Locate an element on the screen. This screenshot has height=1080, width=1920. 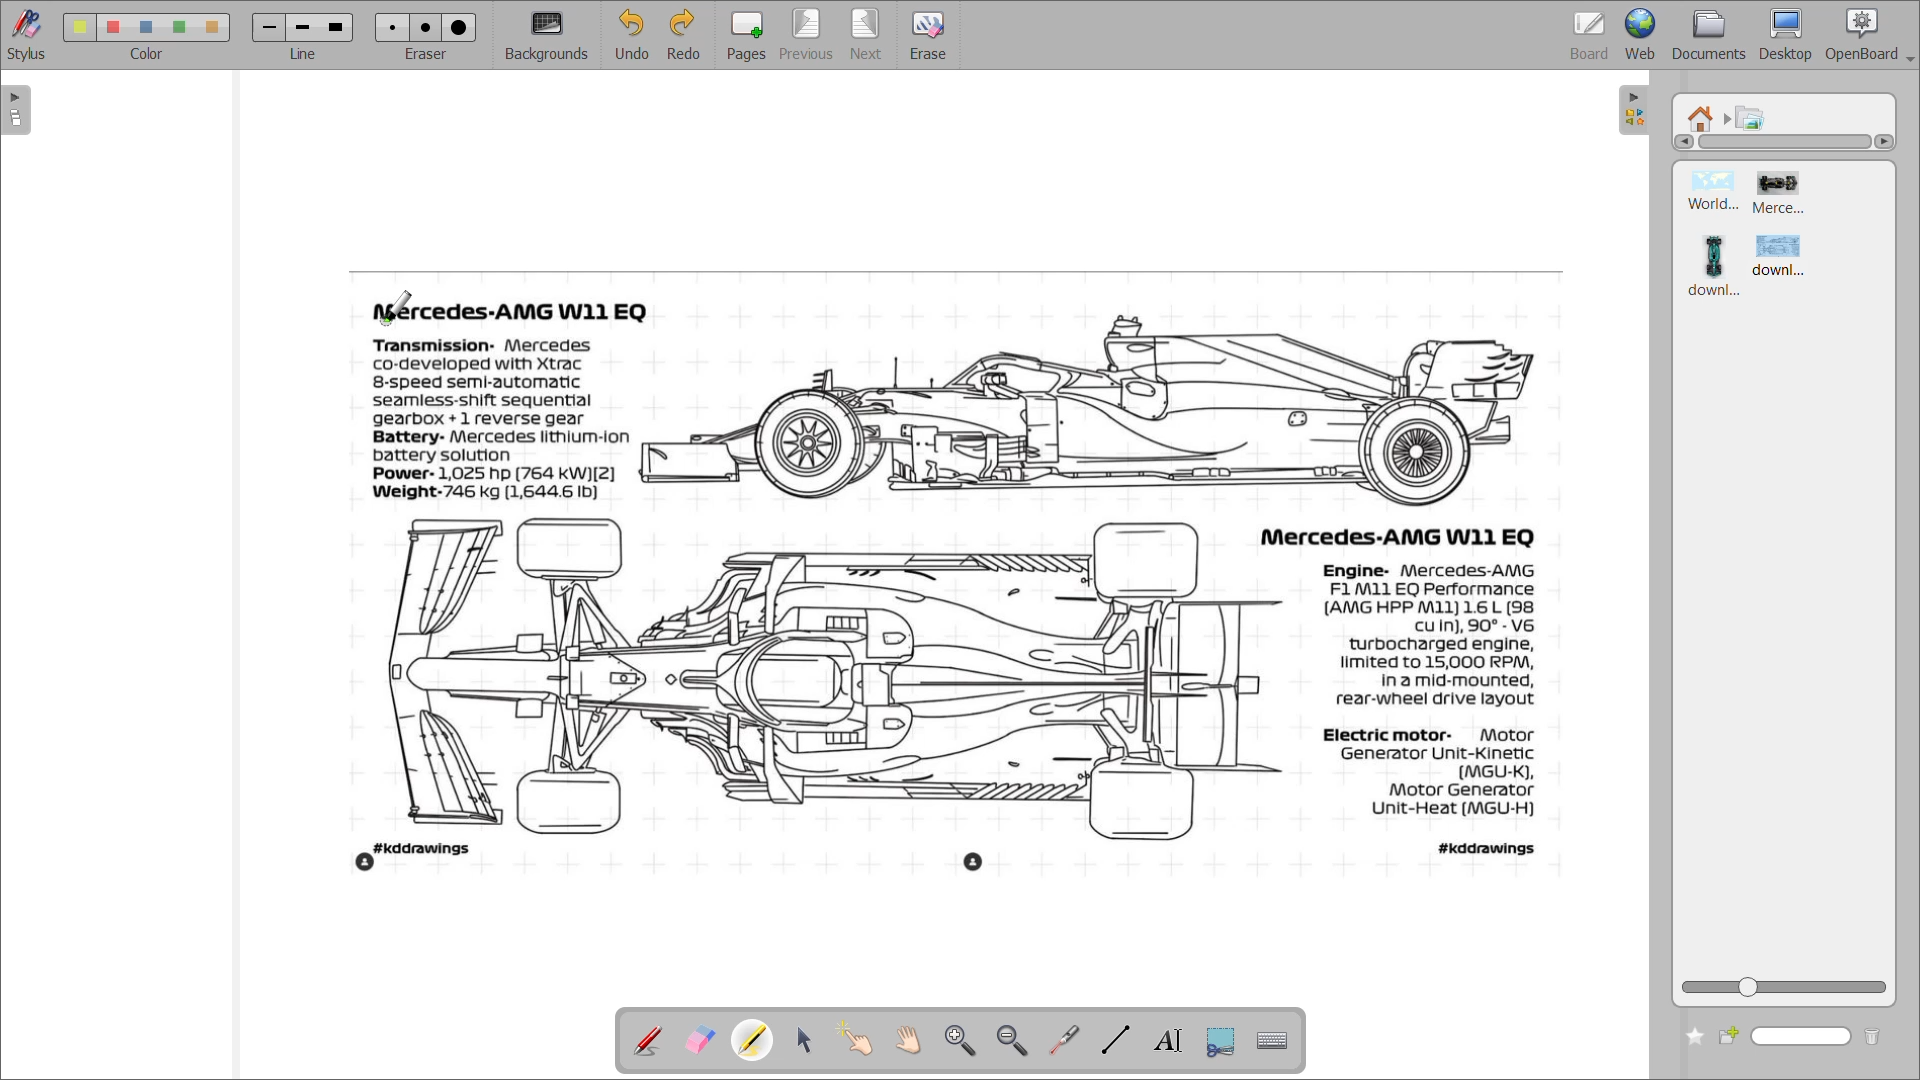
next is located at coordinates (868, 33).